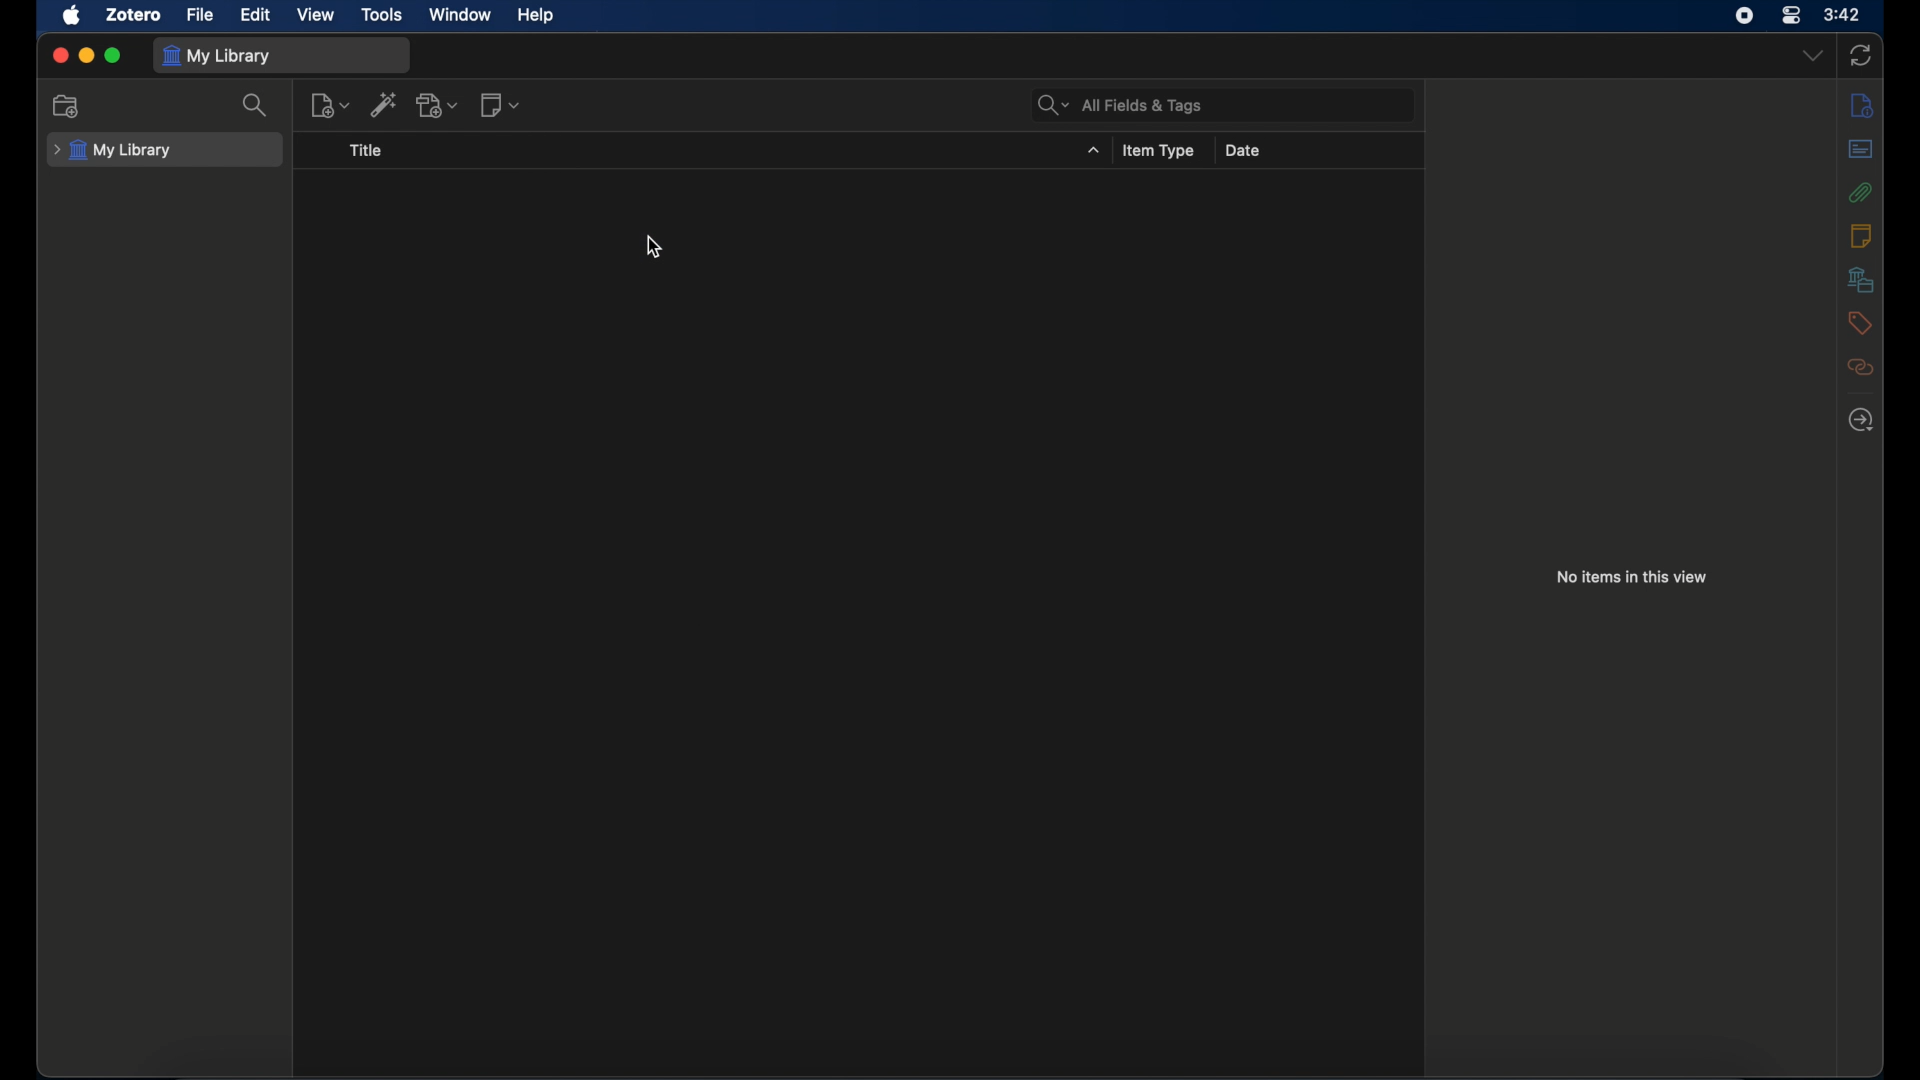 The image size is (1920, 1080). Describe the element at coordinates (1861, 279) in the screenshot. I see `libraries` at that location.